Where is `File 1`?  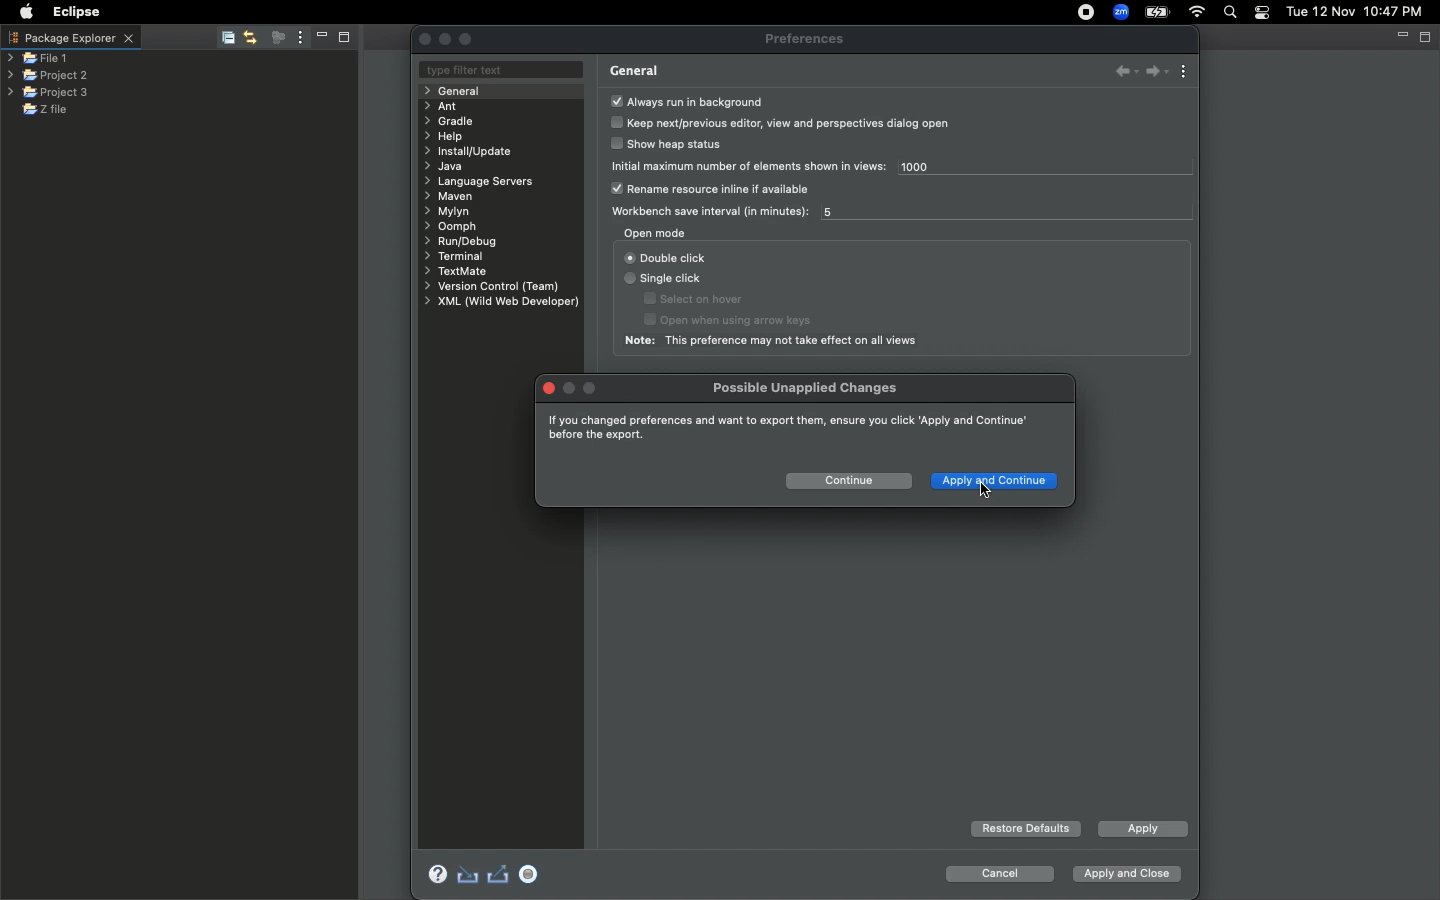 File 1 is located at coordinates (38, 60).